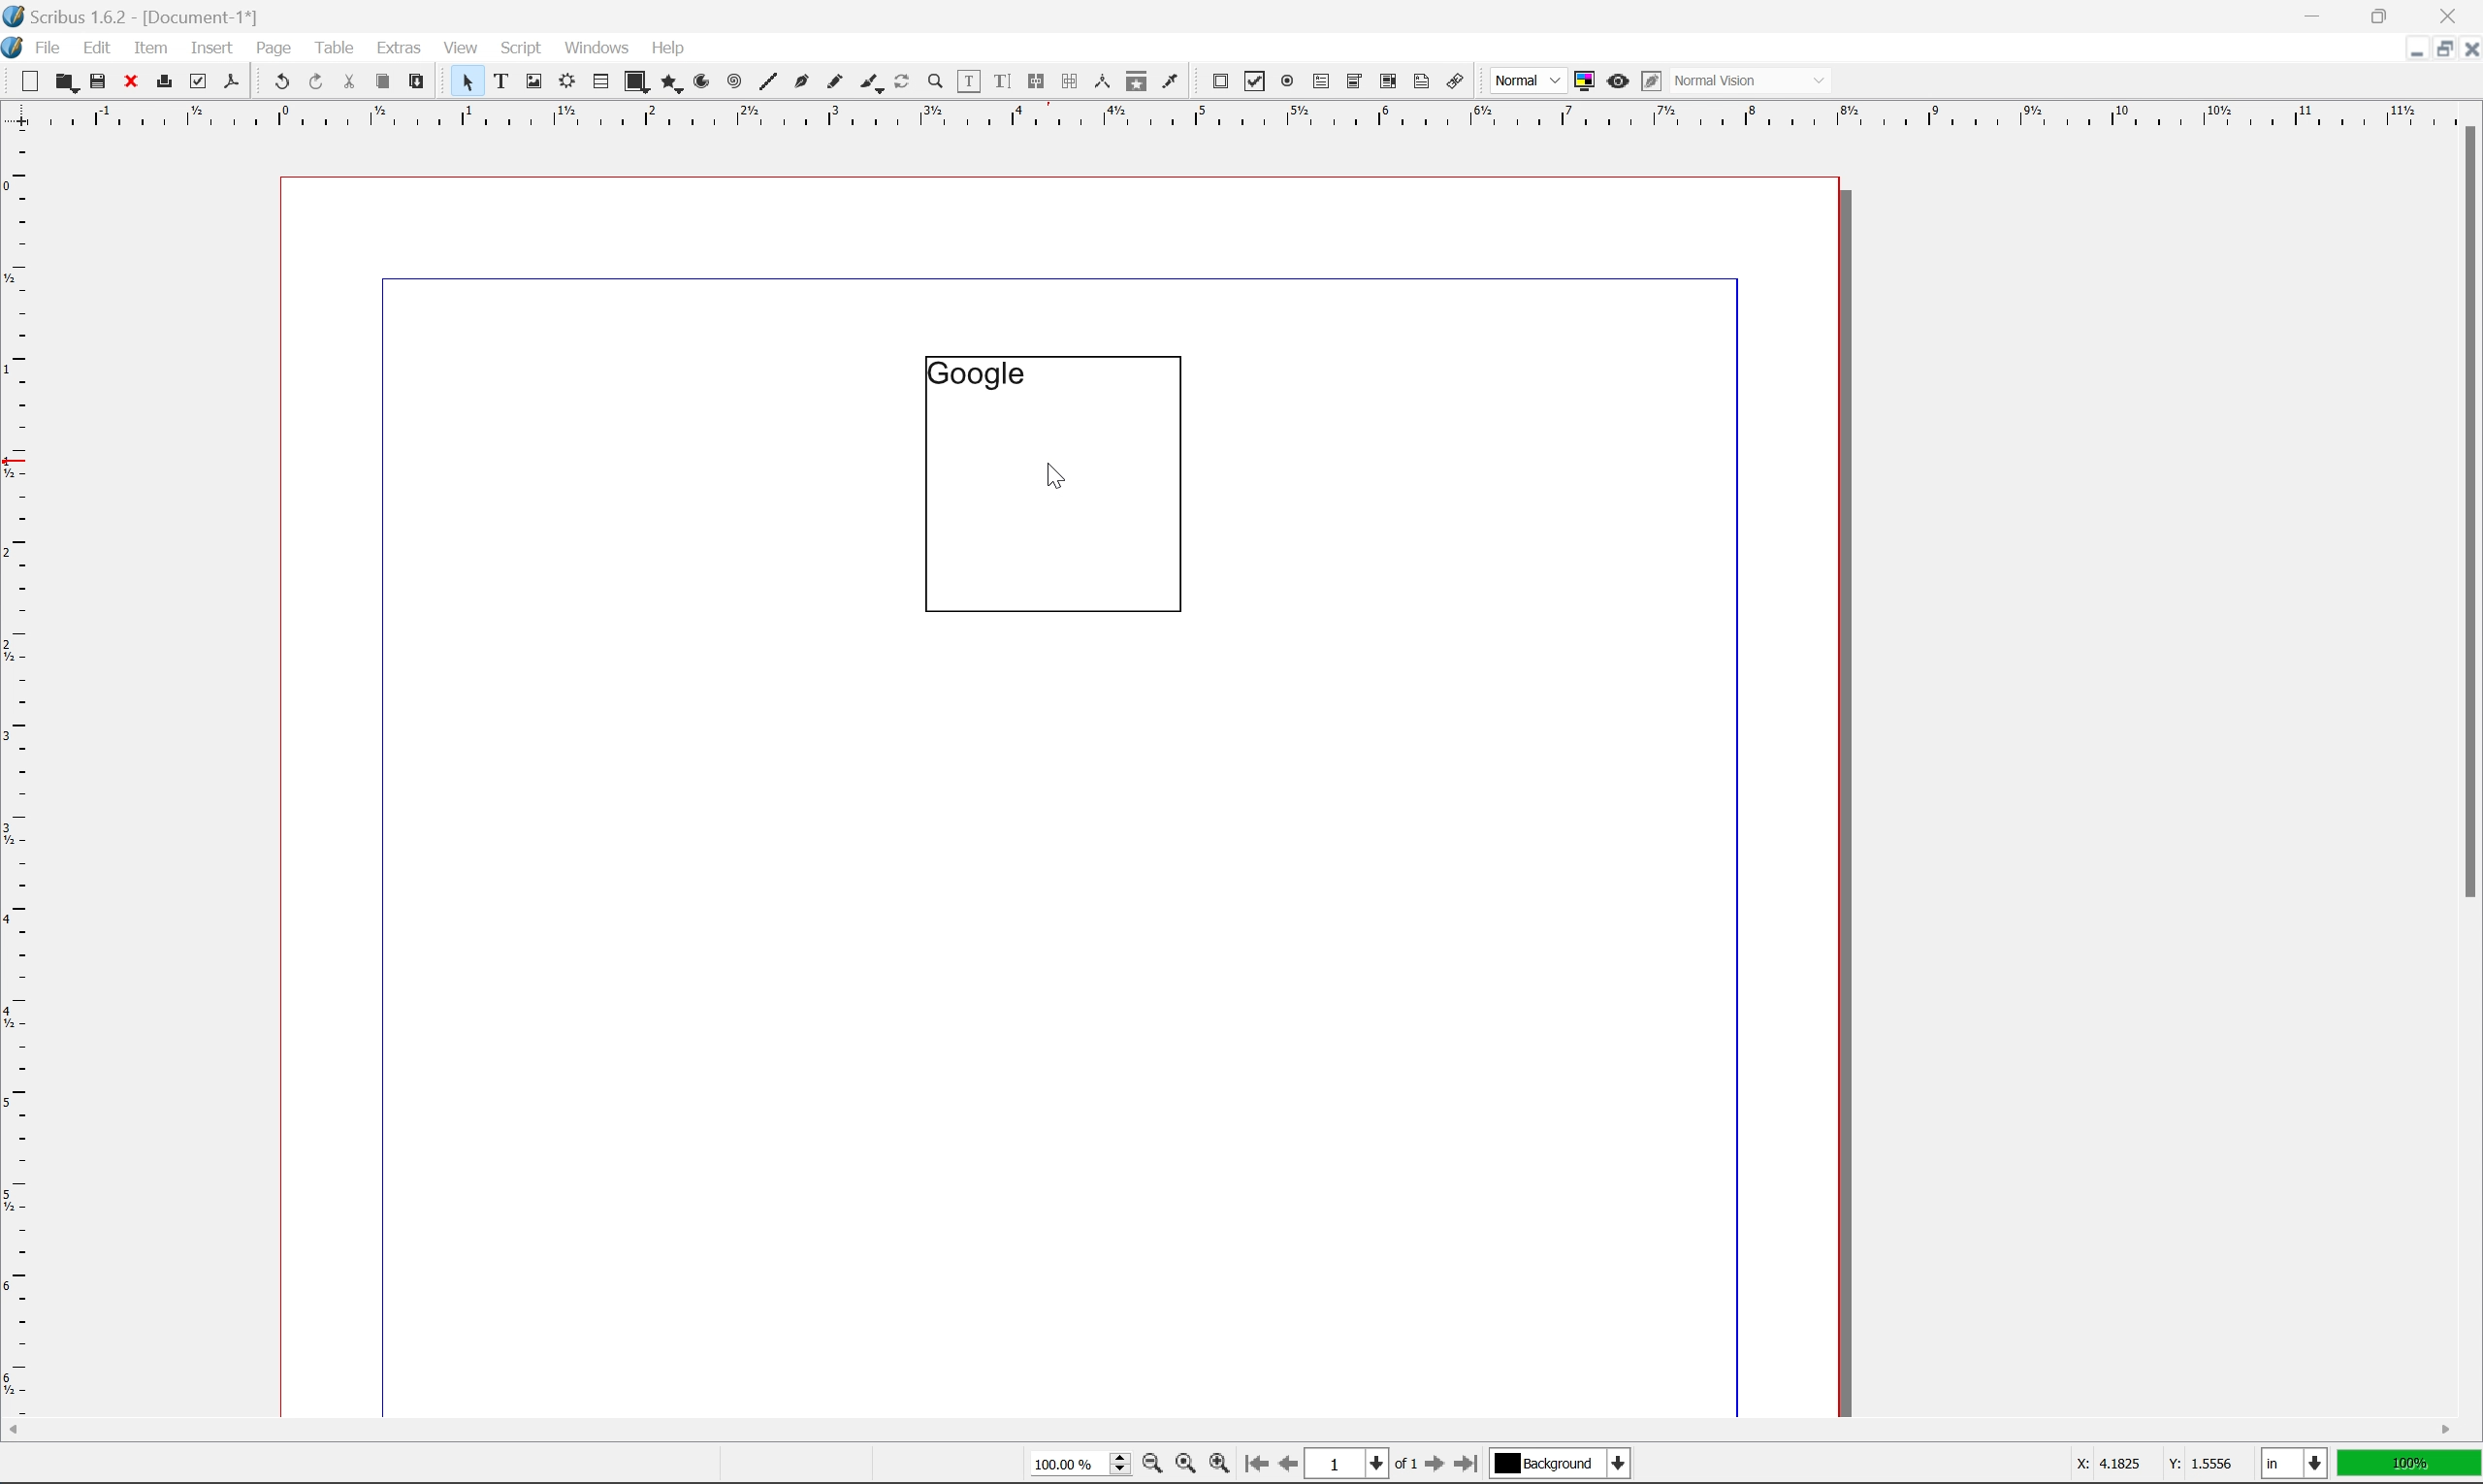 The height and width of the screenshot is (1484, 2483). What do you see at coordinates (1557, 1462) in the screenshot?
I see `select current layer` at bounding box center [1557, 1462].